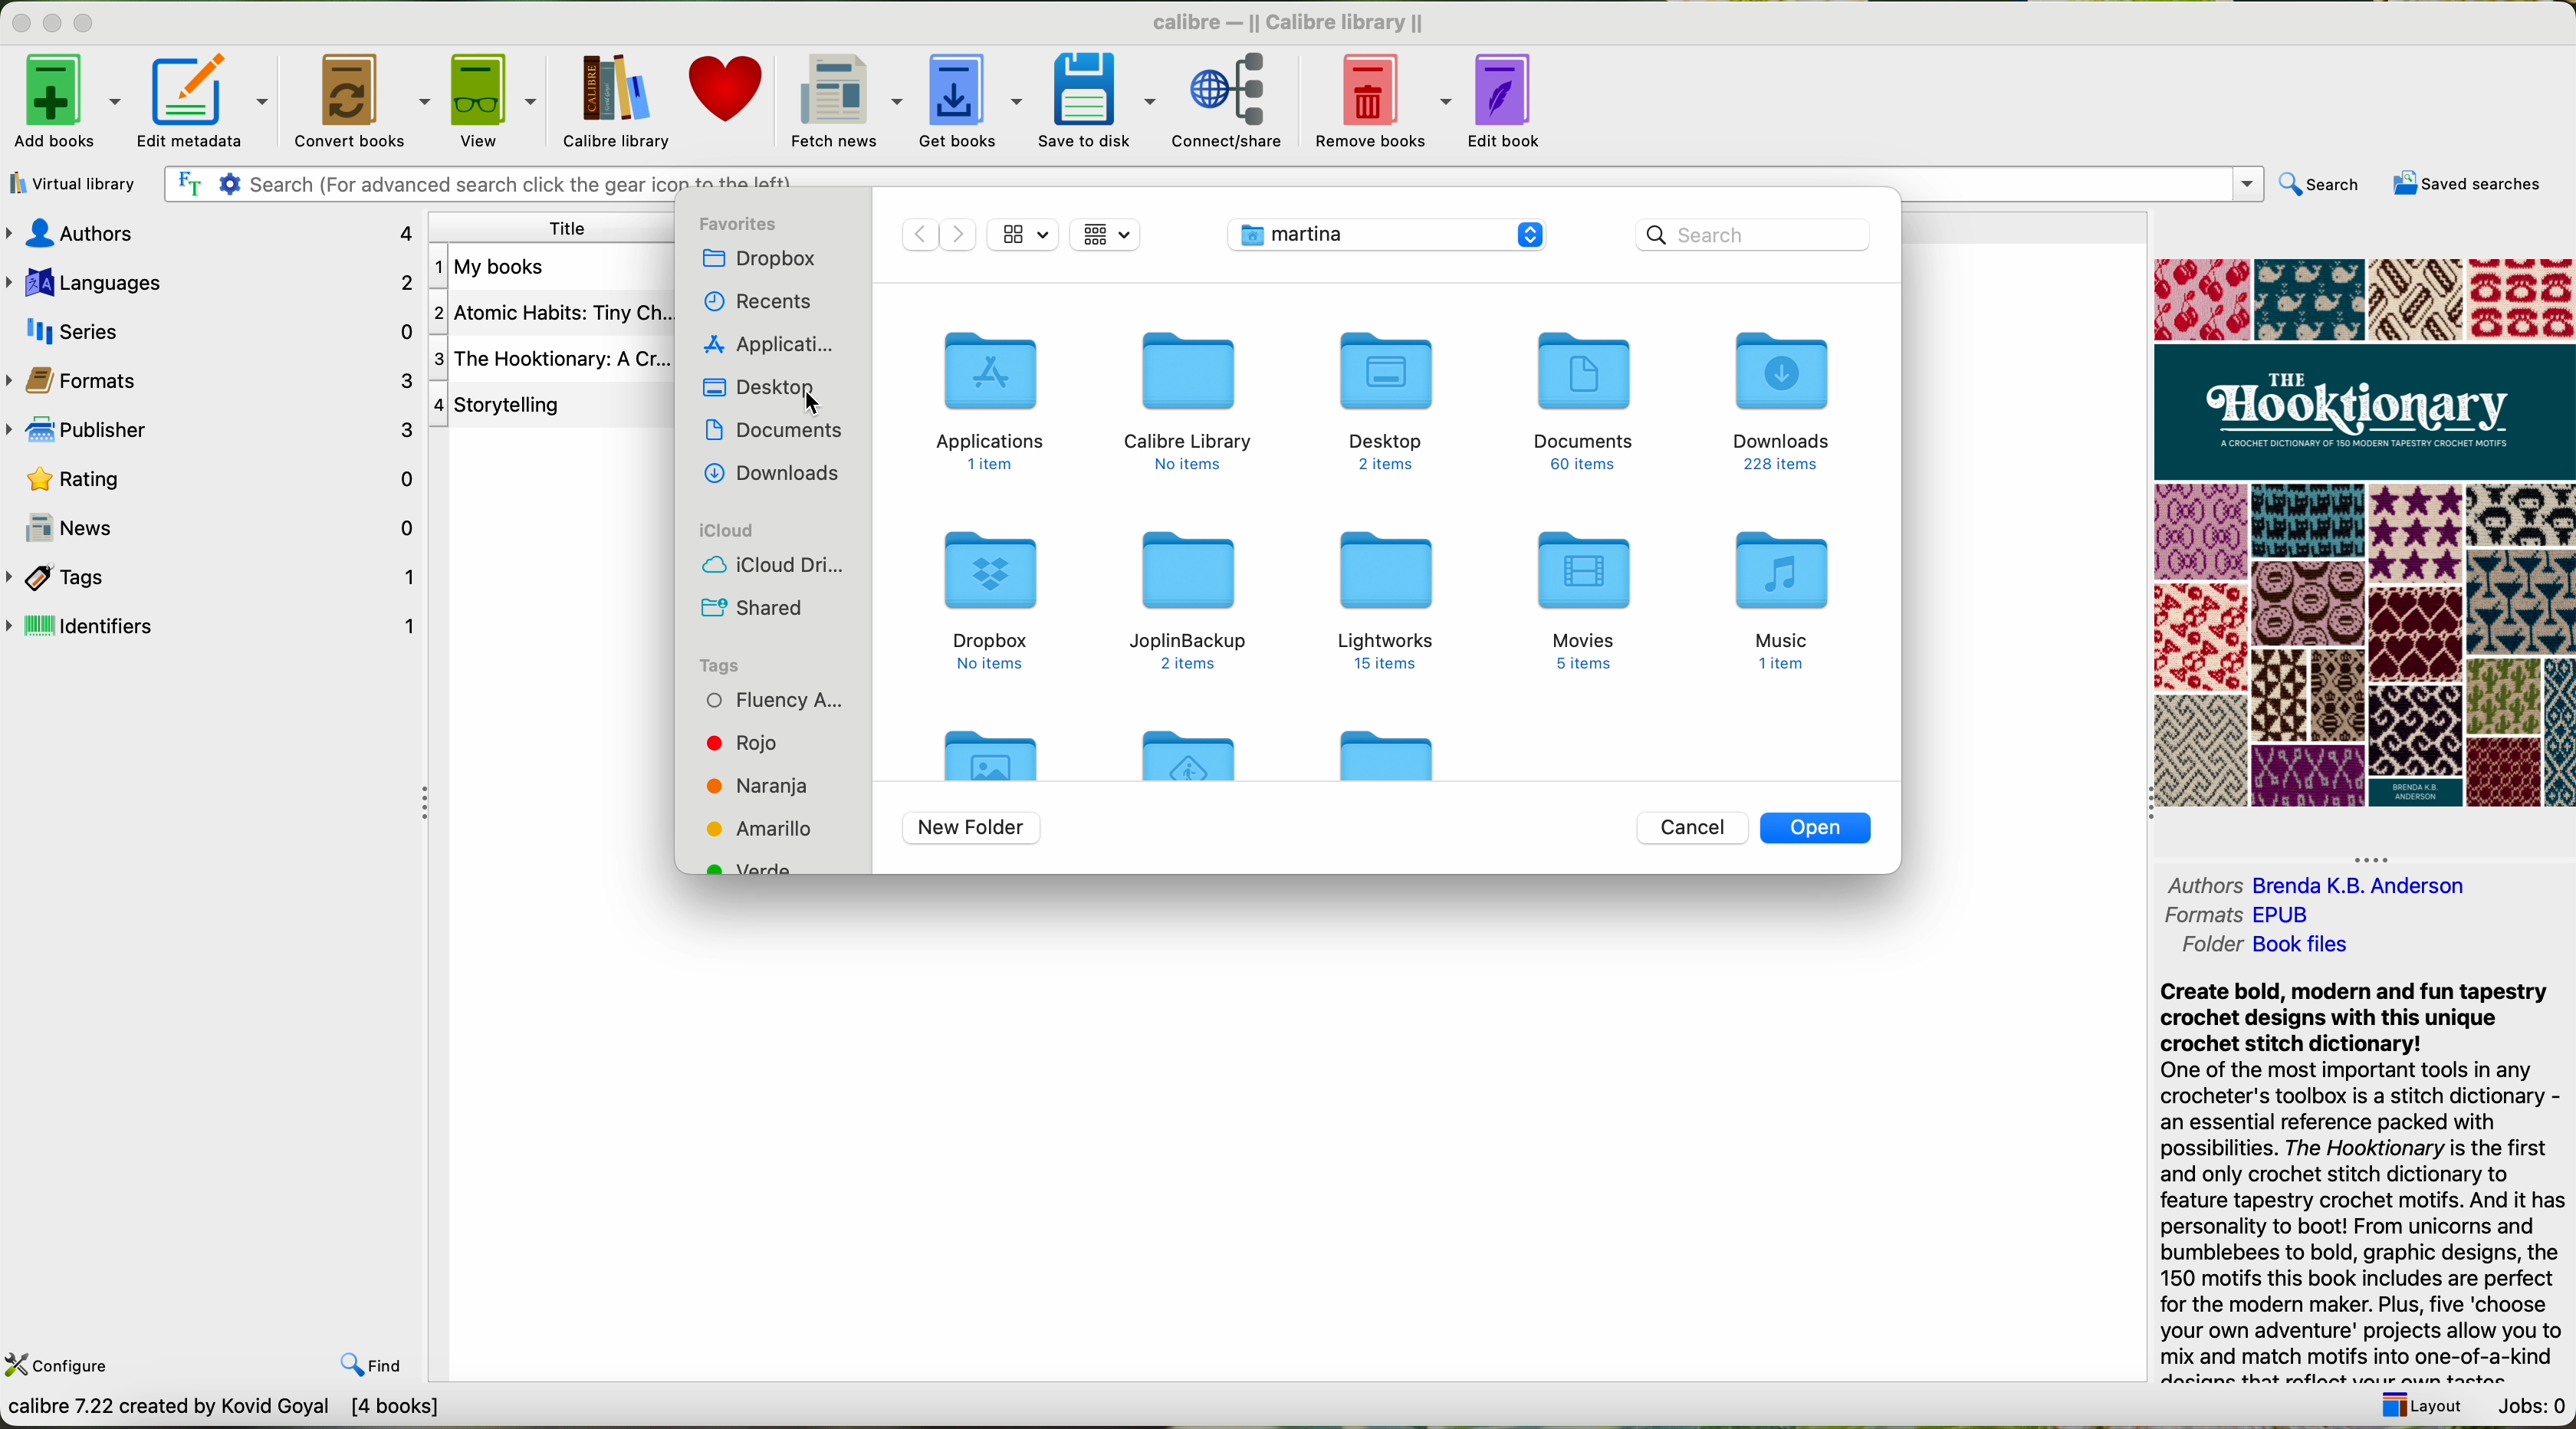  What do you see at coordinates (760, 828) in the screenshot?
I see `yellow tag` at bounding box center [760, 828].